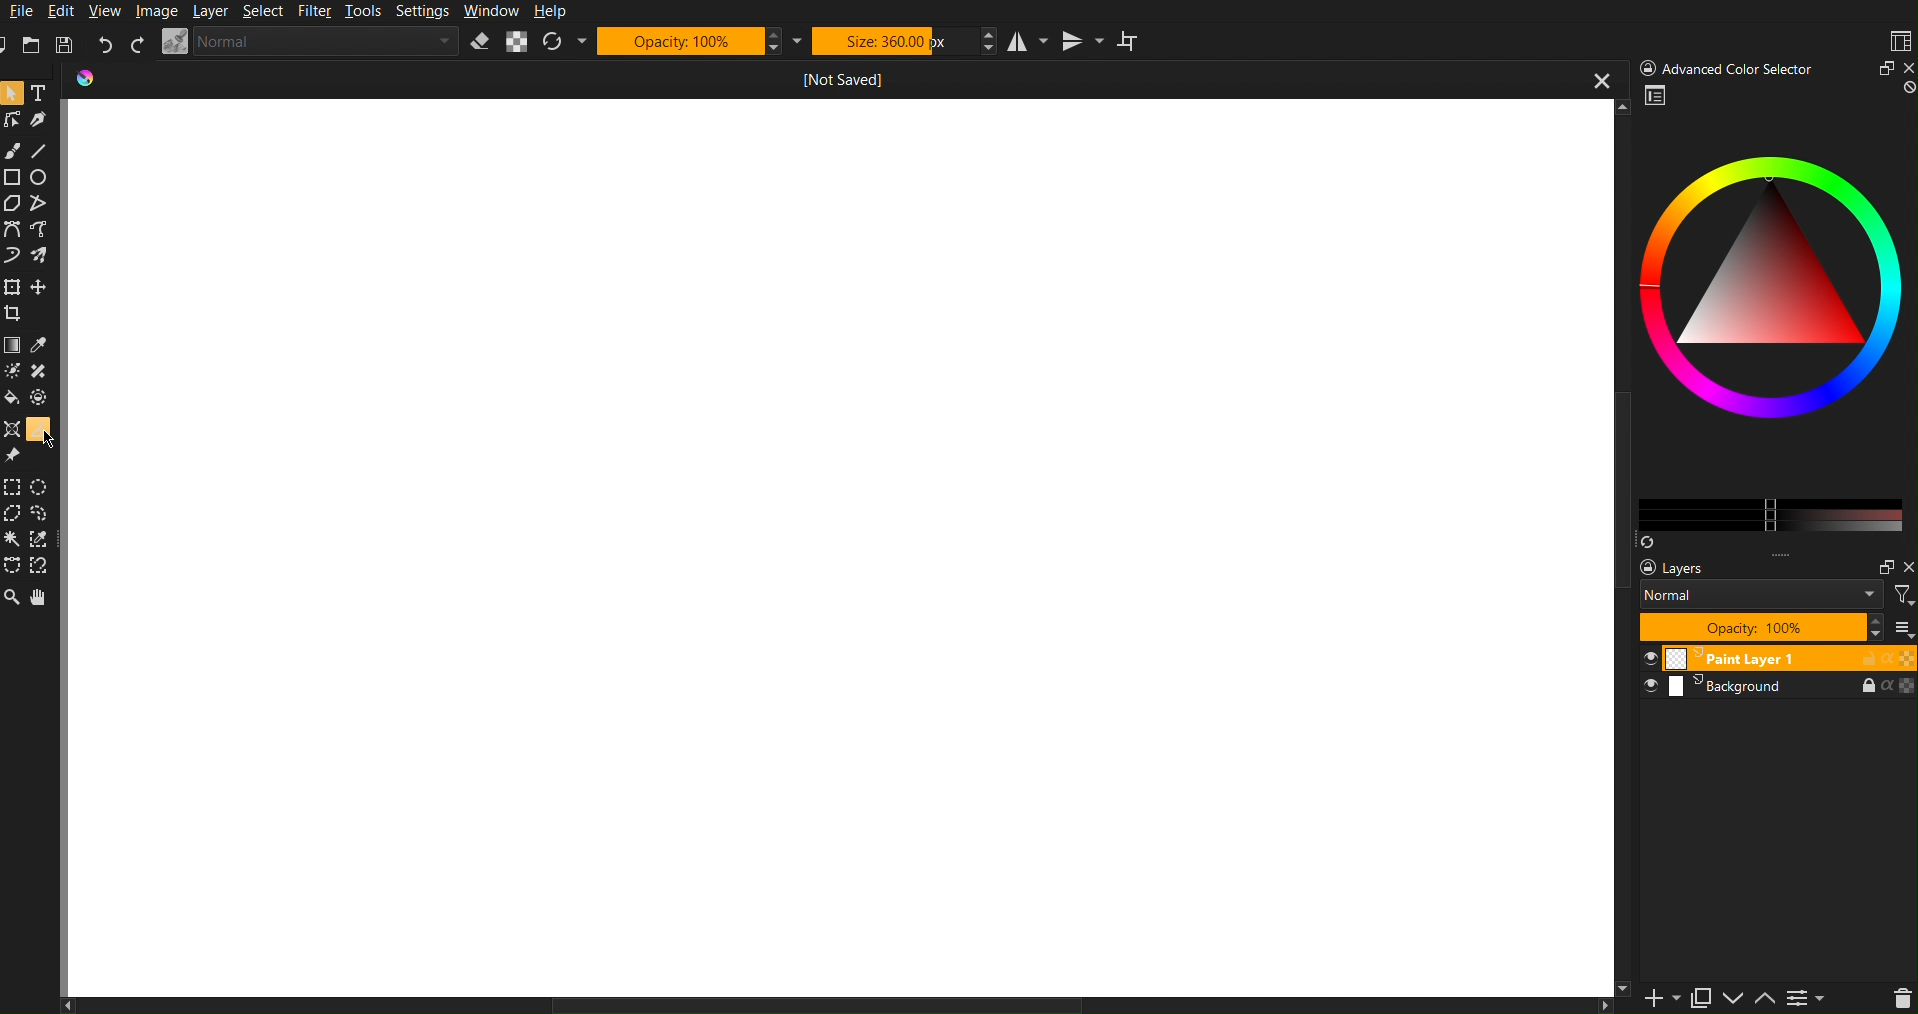  Describe the element at coordinates (13, 176) in the screenshot. I see `Square` at that location.